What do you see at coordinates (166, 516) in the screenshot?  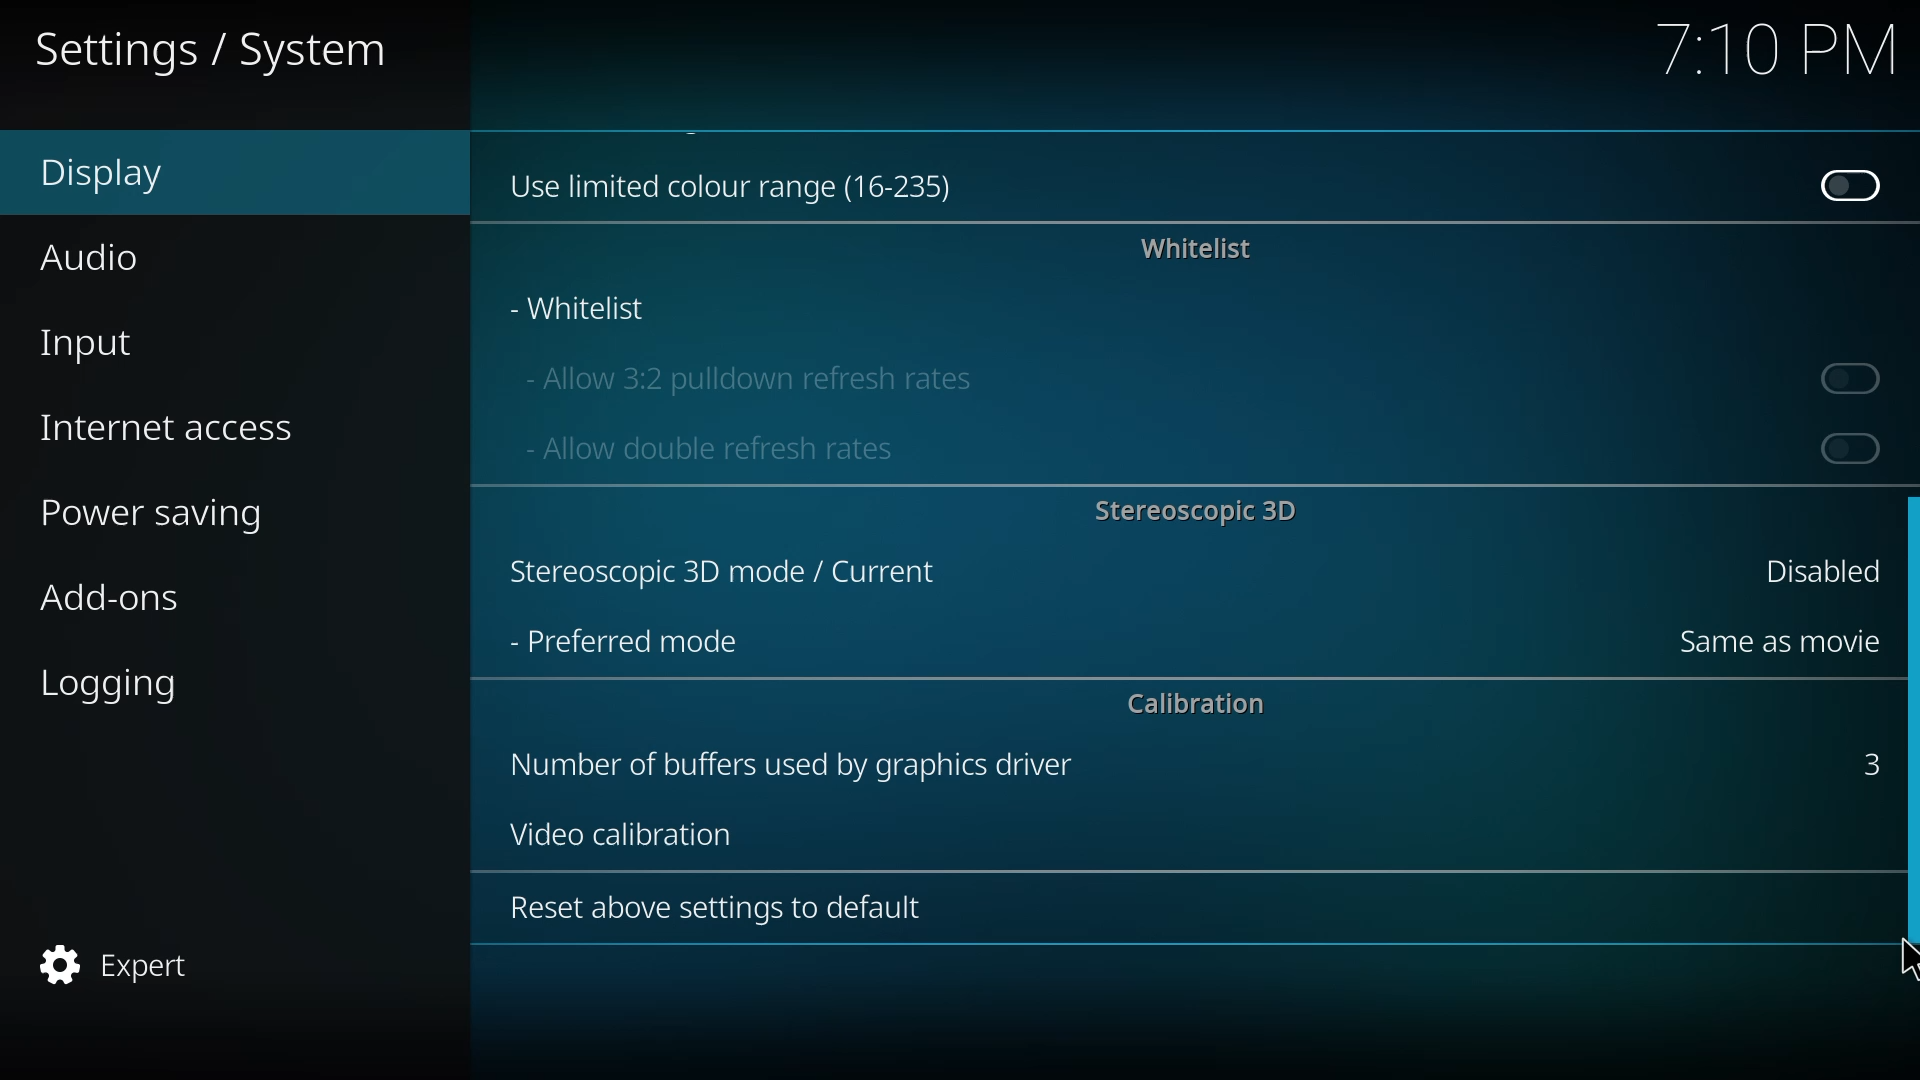 I see `power saving` at bounding box center [166, 516].